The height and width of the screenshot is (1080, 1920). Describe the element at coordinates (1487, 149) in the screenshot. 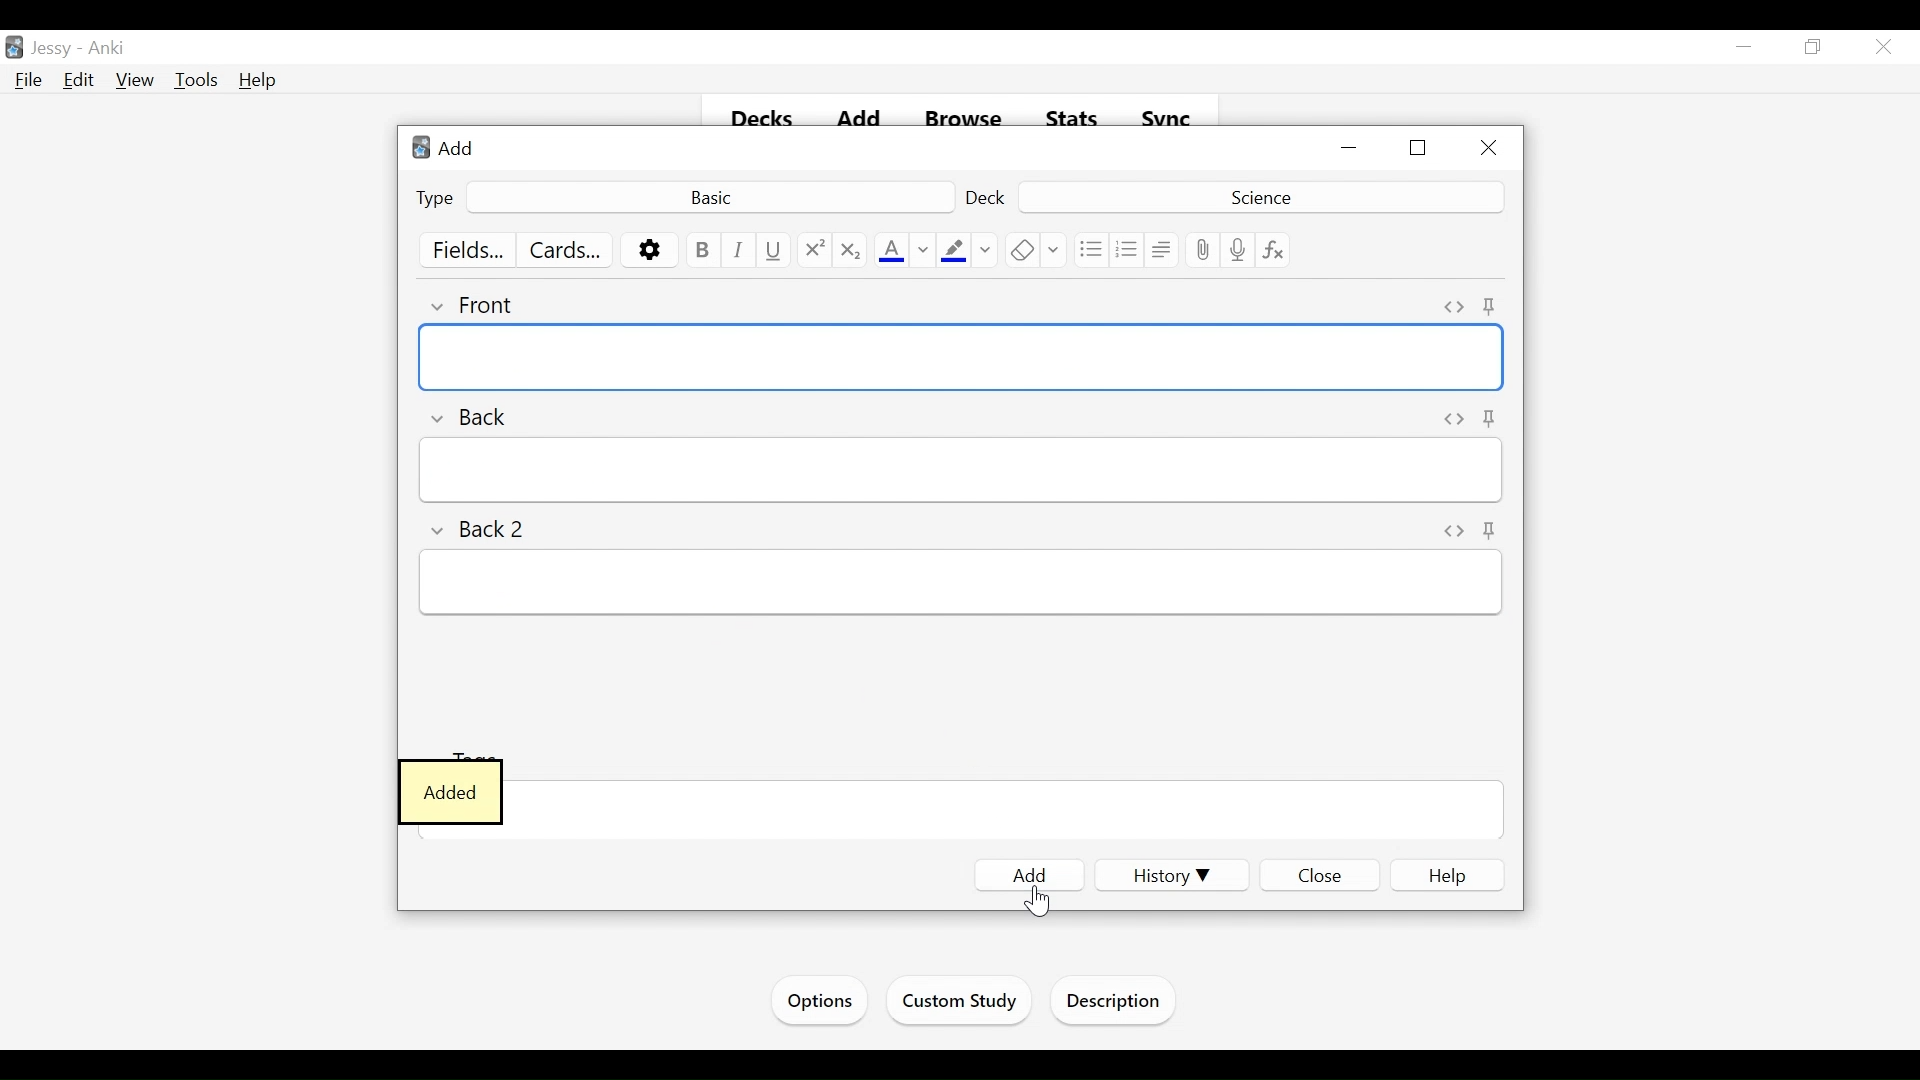

I see `Close` at that location.